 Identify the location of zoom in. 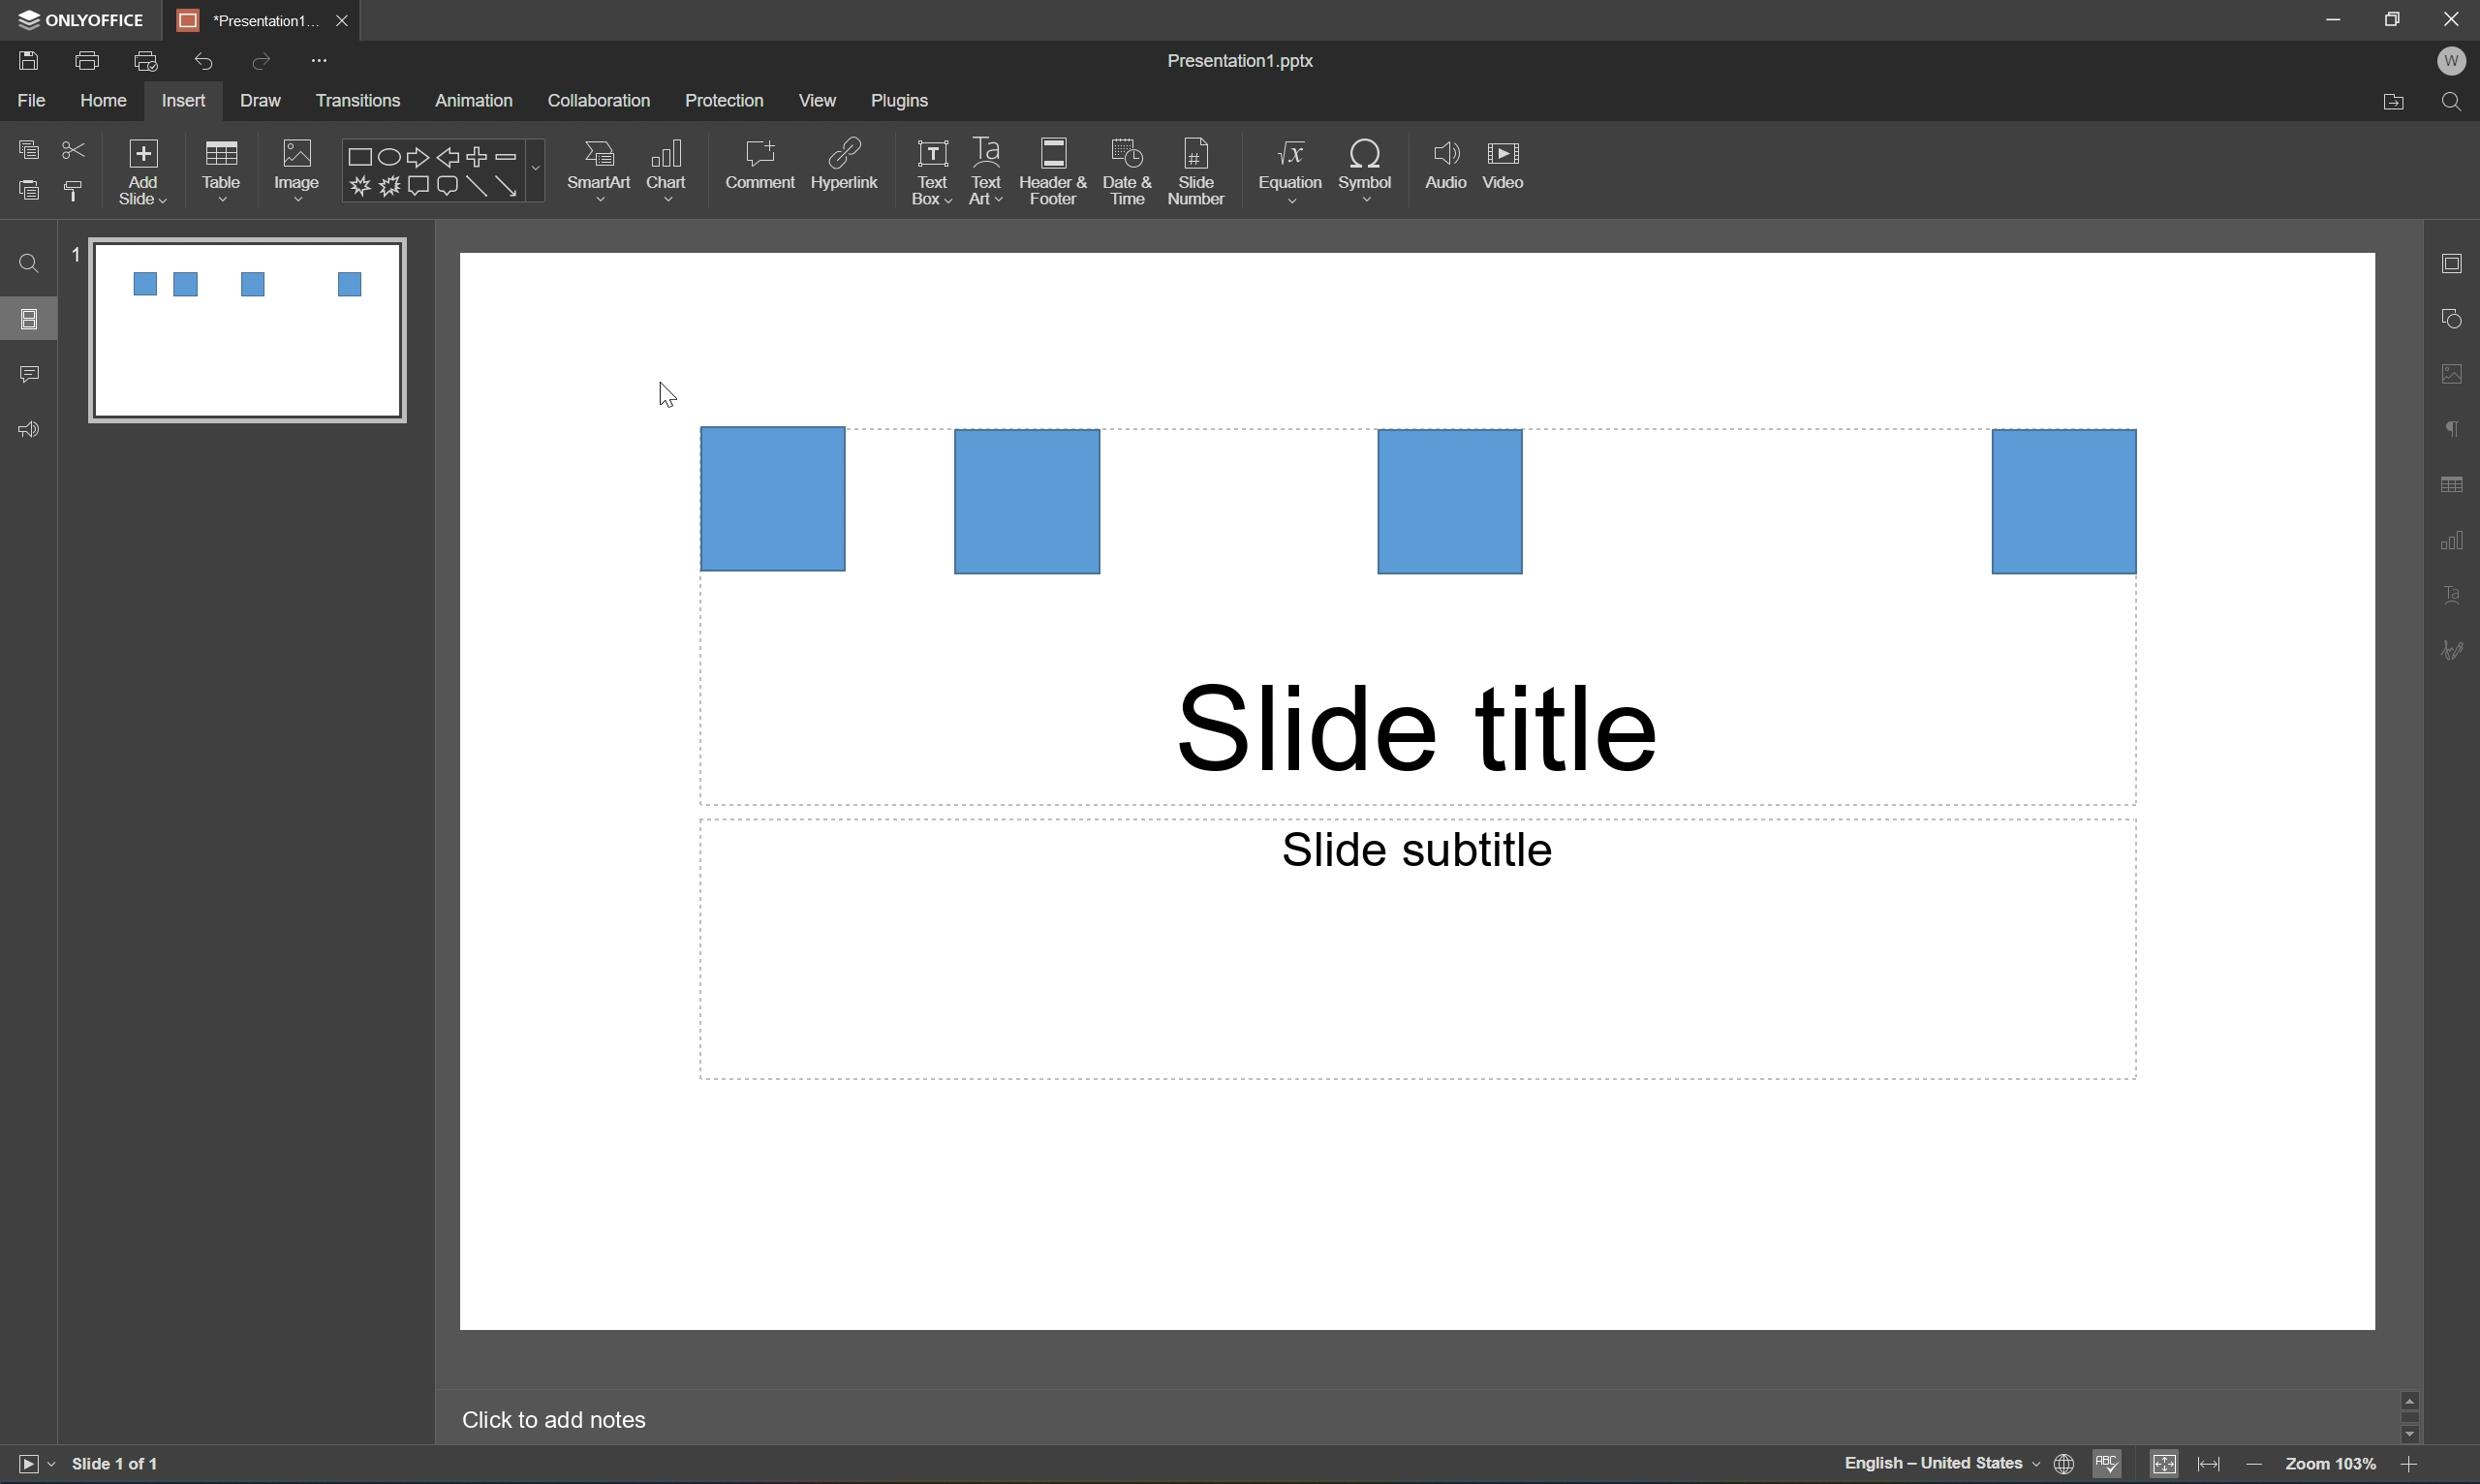
(2407, 1469).